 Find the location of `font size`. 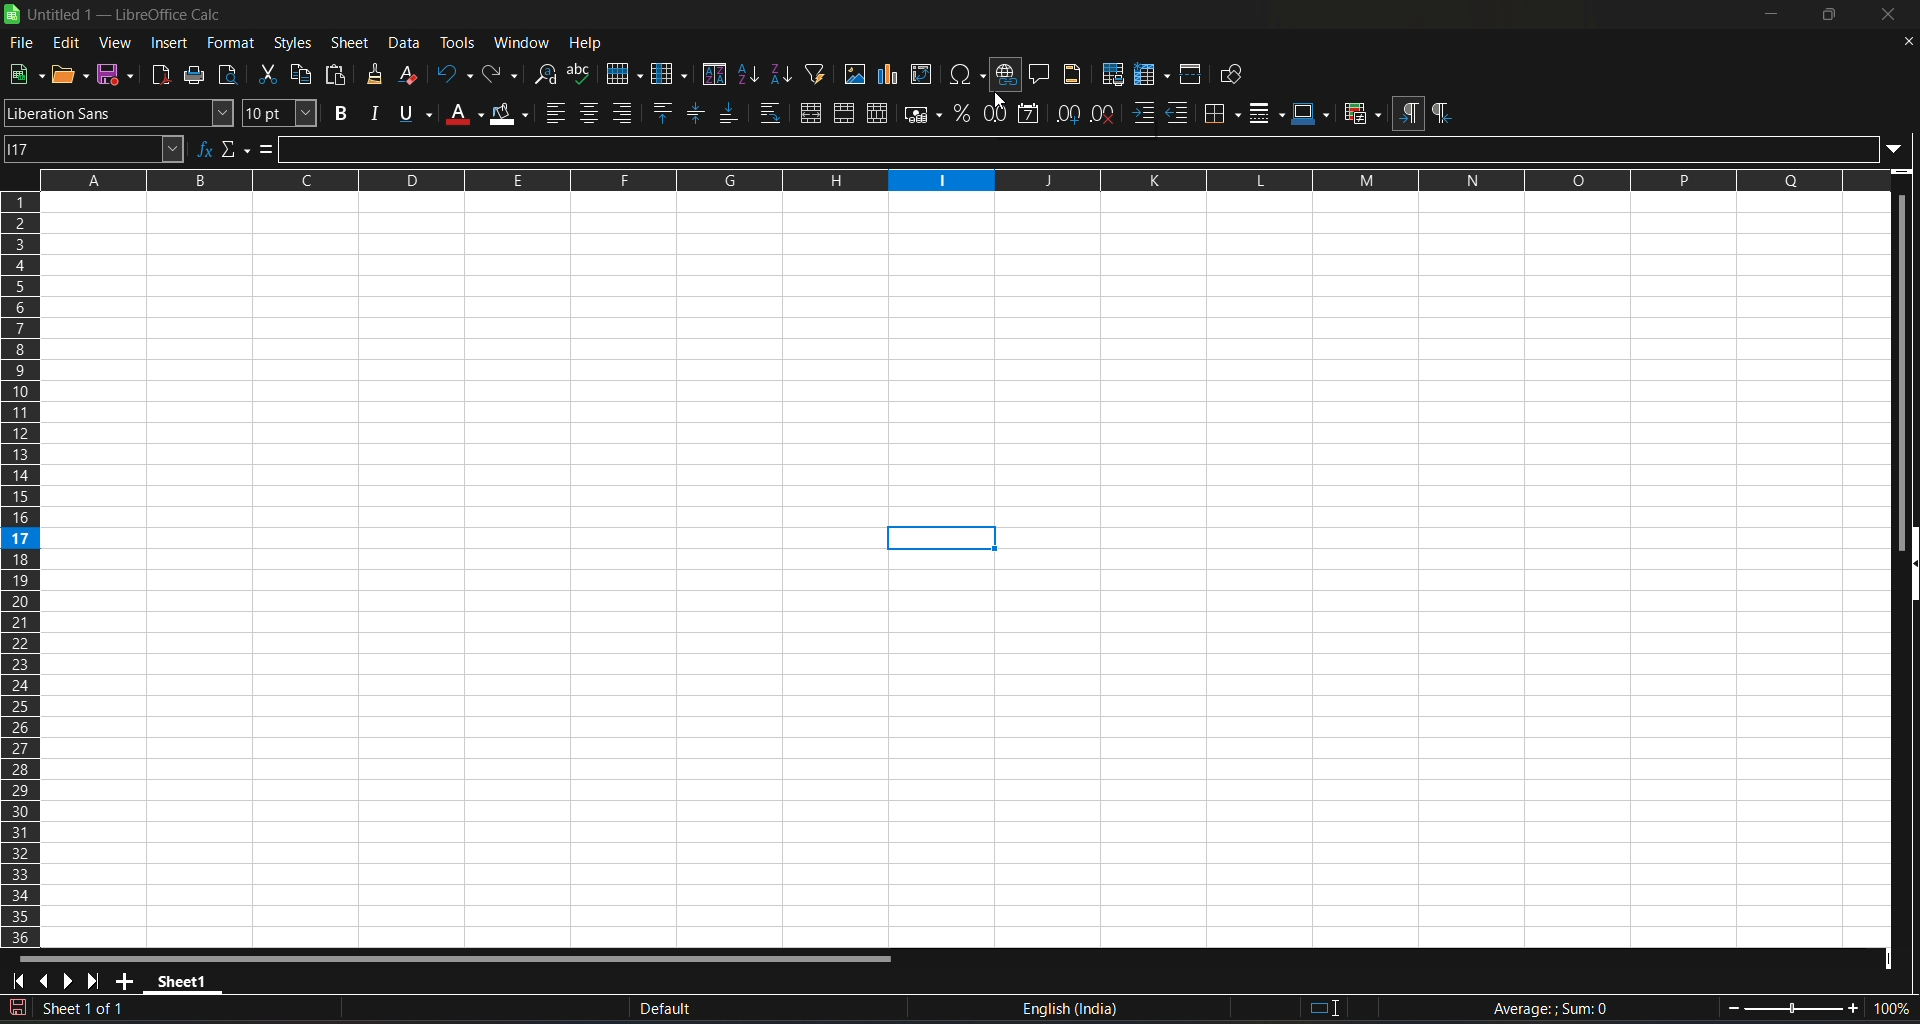

font size is located at coordinates (282, 113).